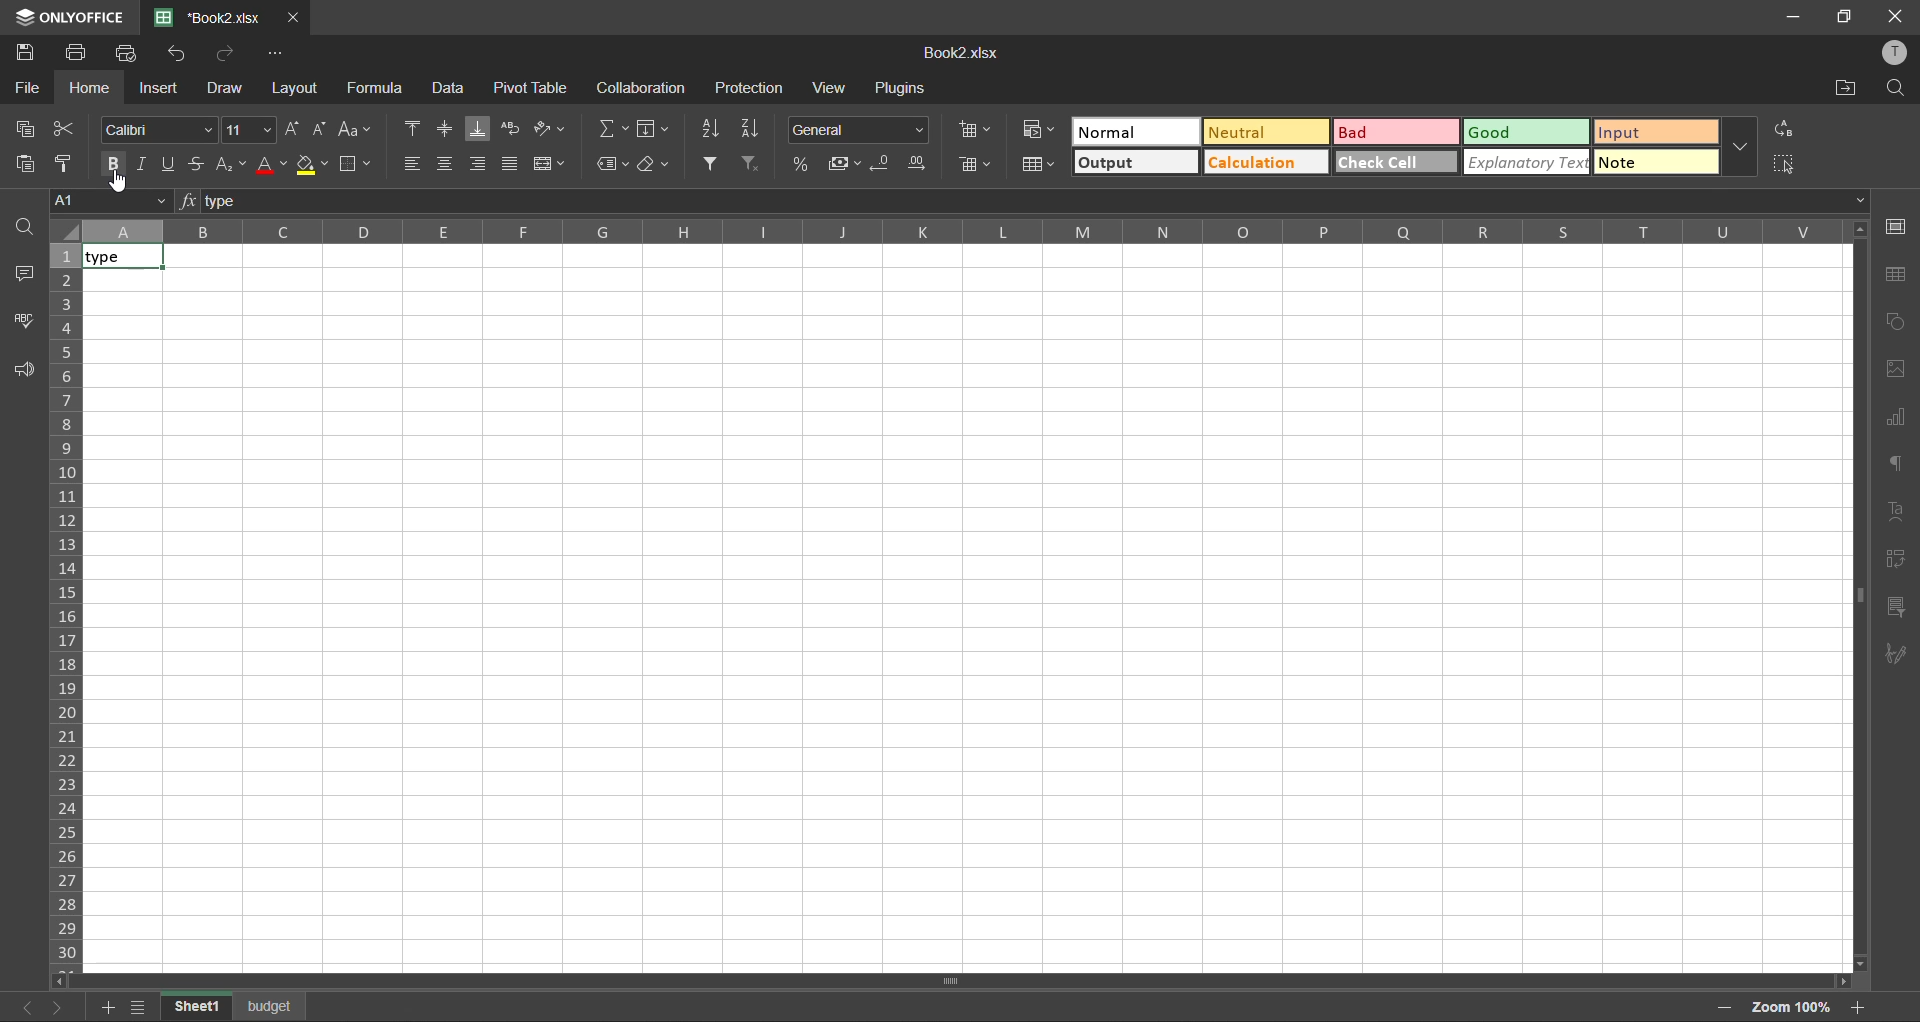 Image resolution: width=1920 pixels, height=1022 pixels. What do you see at coordinates (131, 54) in the screenshot?
I see `quick print` at bounding box center [131, 54].